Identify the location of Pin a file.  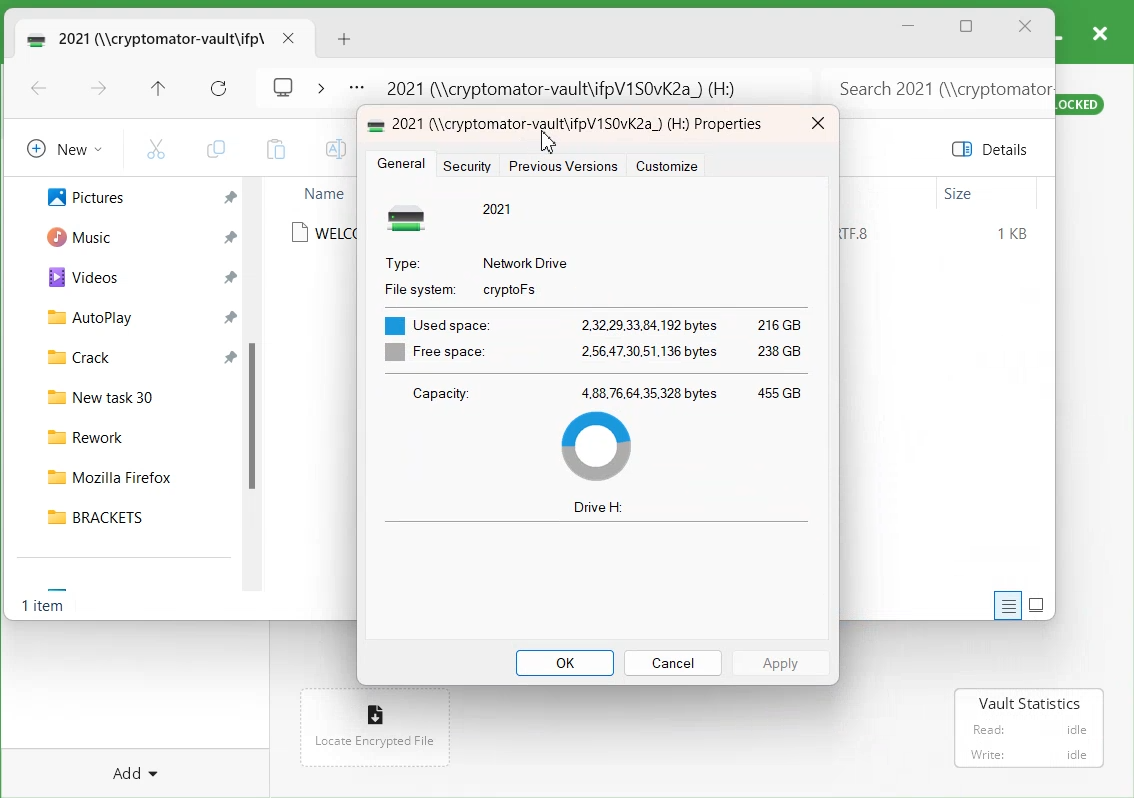
(231, 355).